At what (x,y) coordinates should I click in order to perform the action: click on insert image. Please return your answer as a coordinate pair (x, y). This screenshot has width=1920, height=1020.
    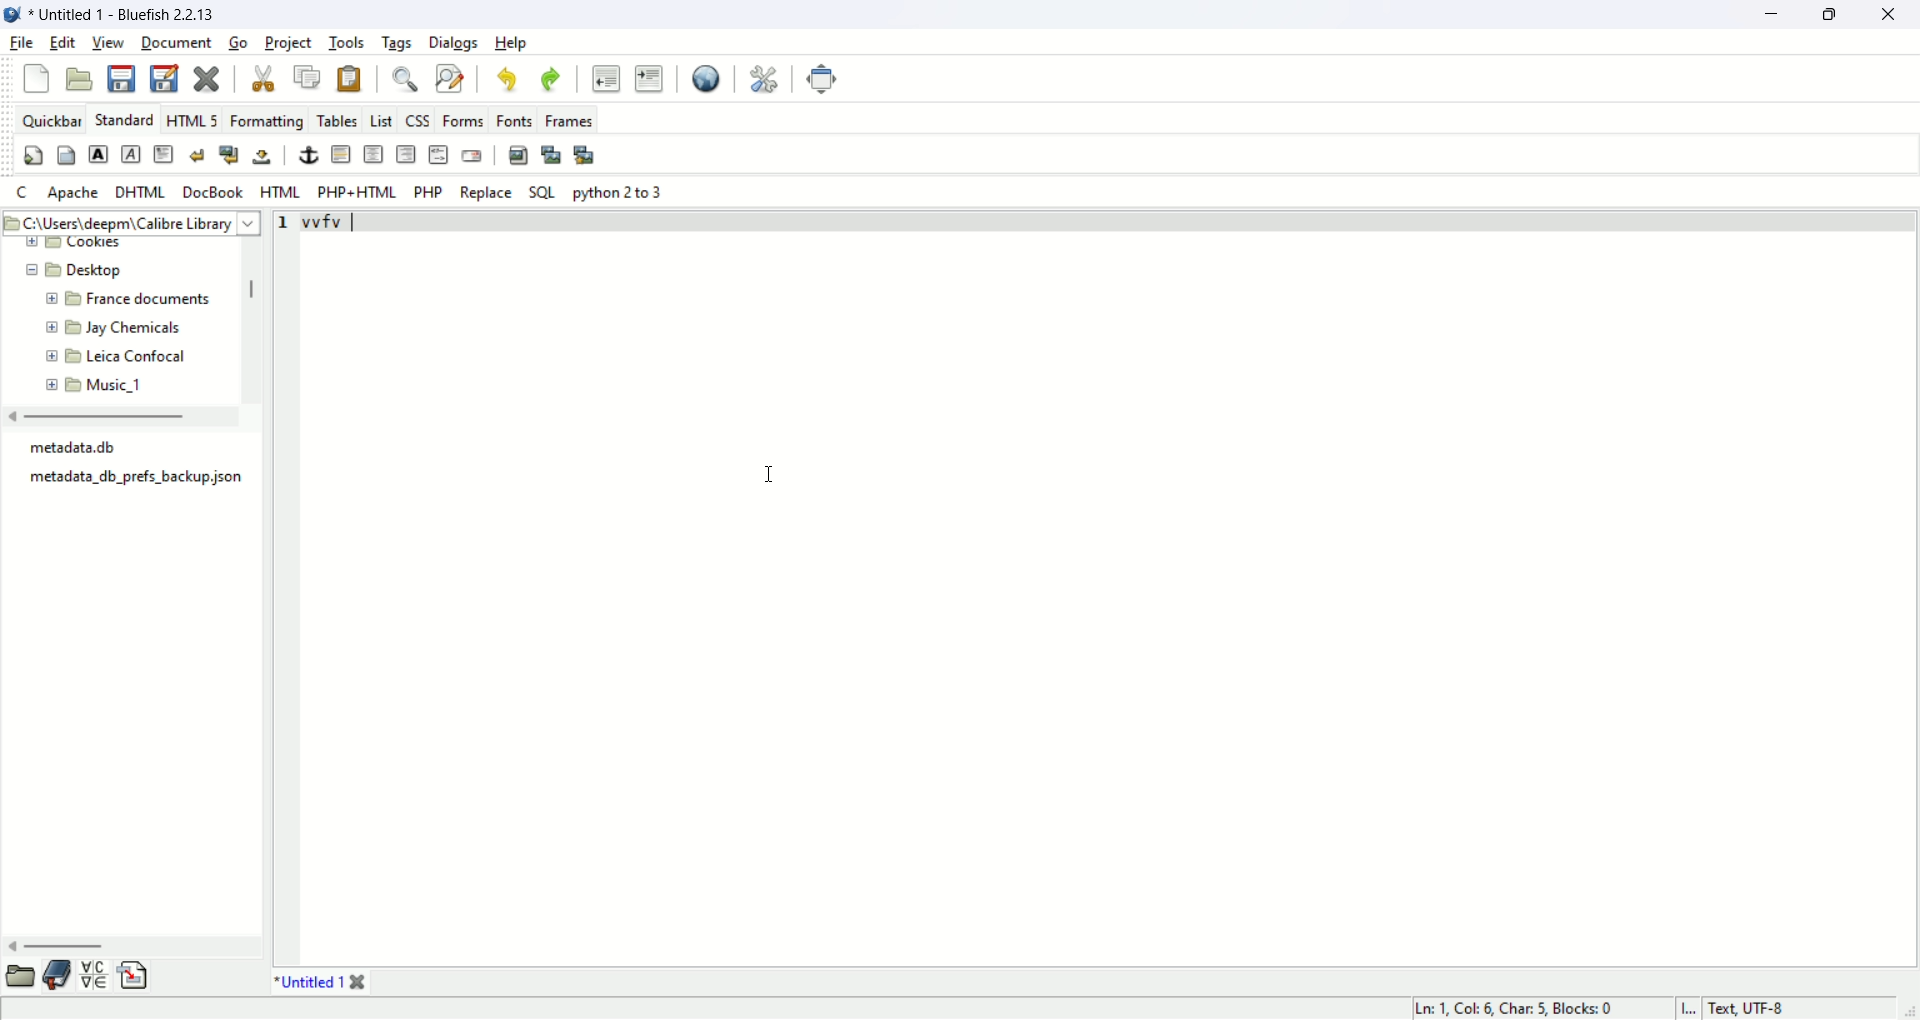
    Looking at the image, I should click on (520, 154).